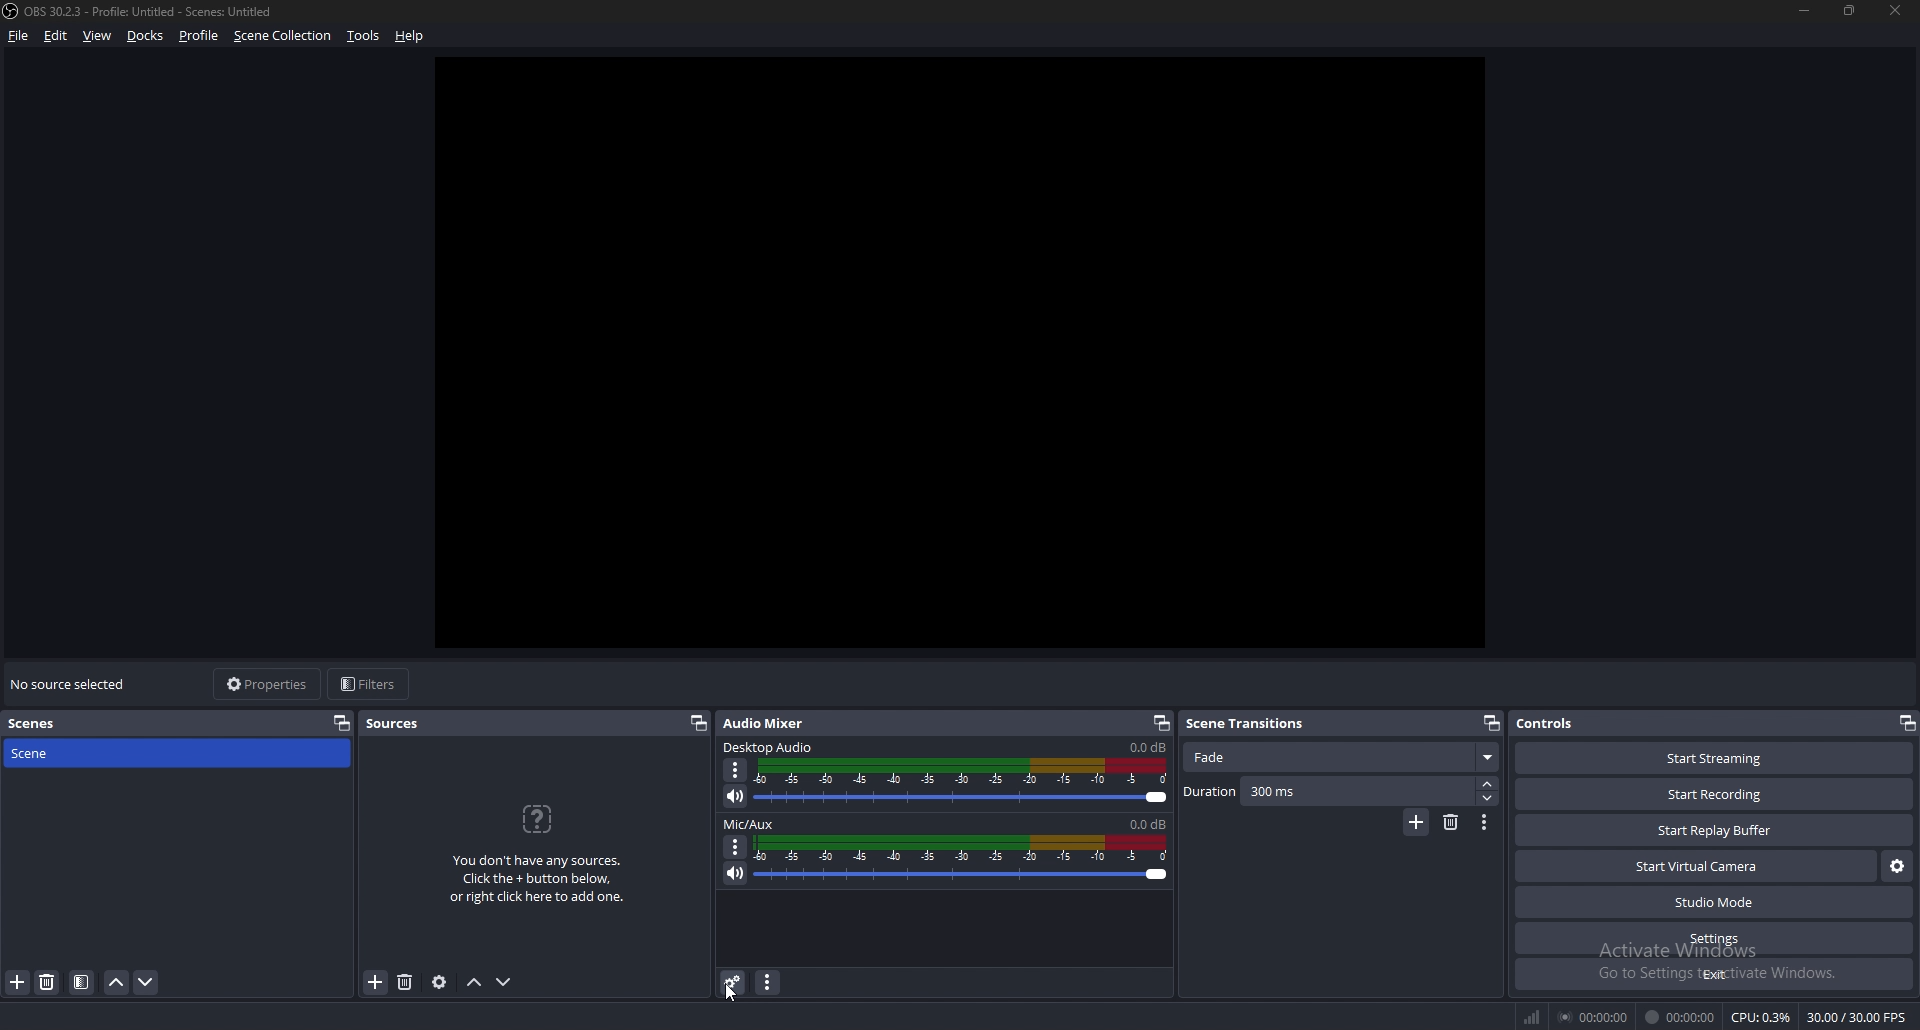 This screenshot has height=1030, width=1920. Describe the element at coordinates (736, 873) in the screenshot. I see `mute` at that location.